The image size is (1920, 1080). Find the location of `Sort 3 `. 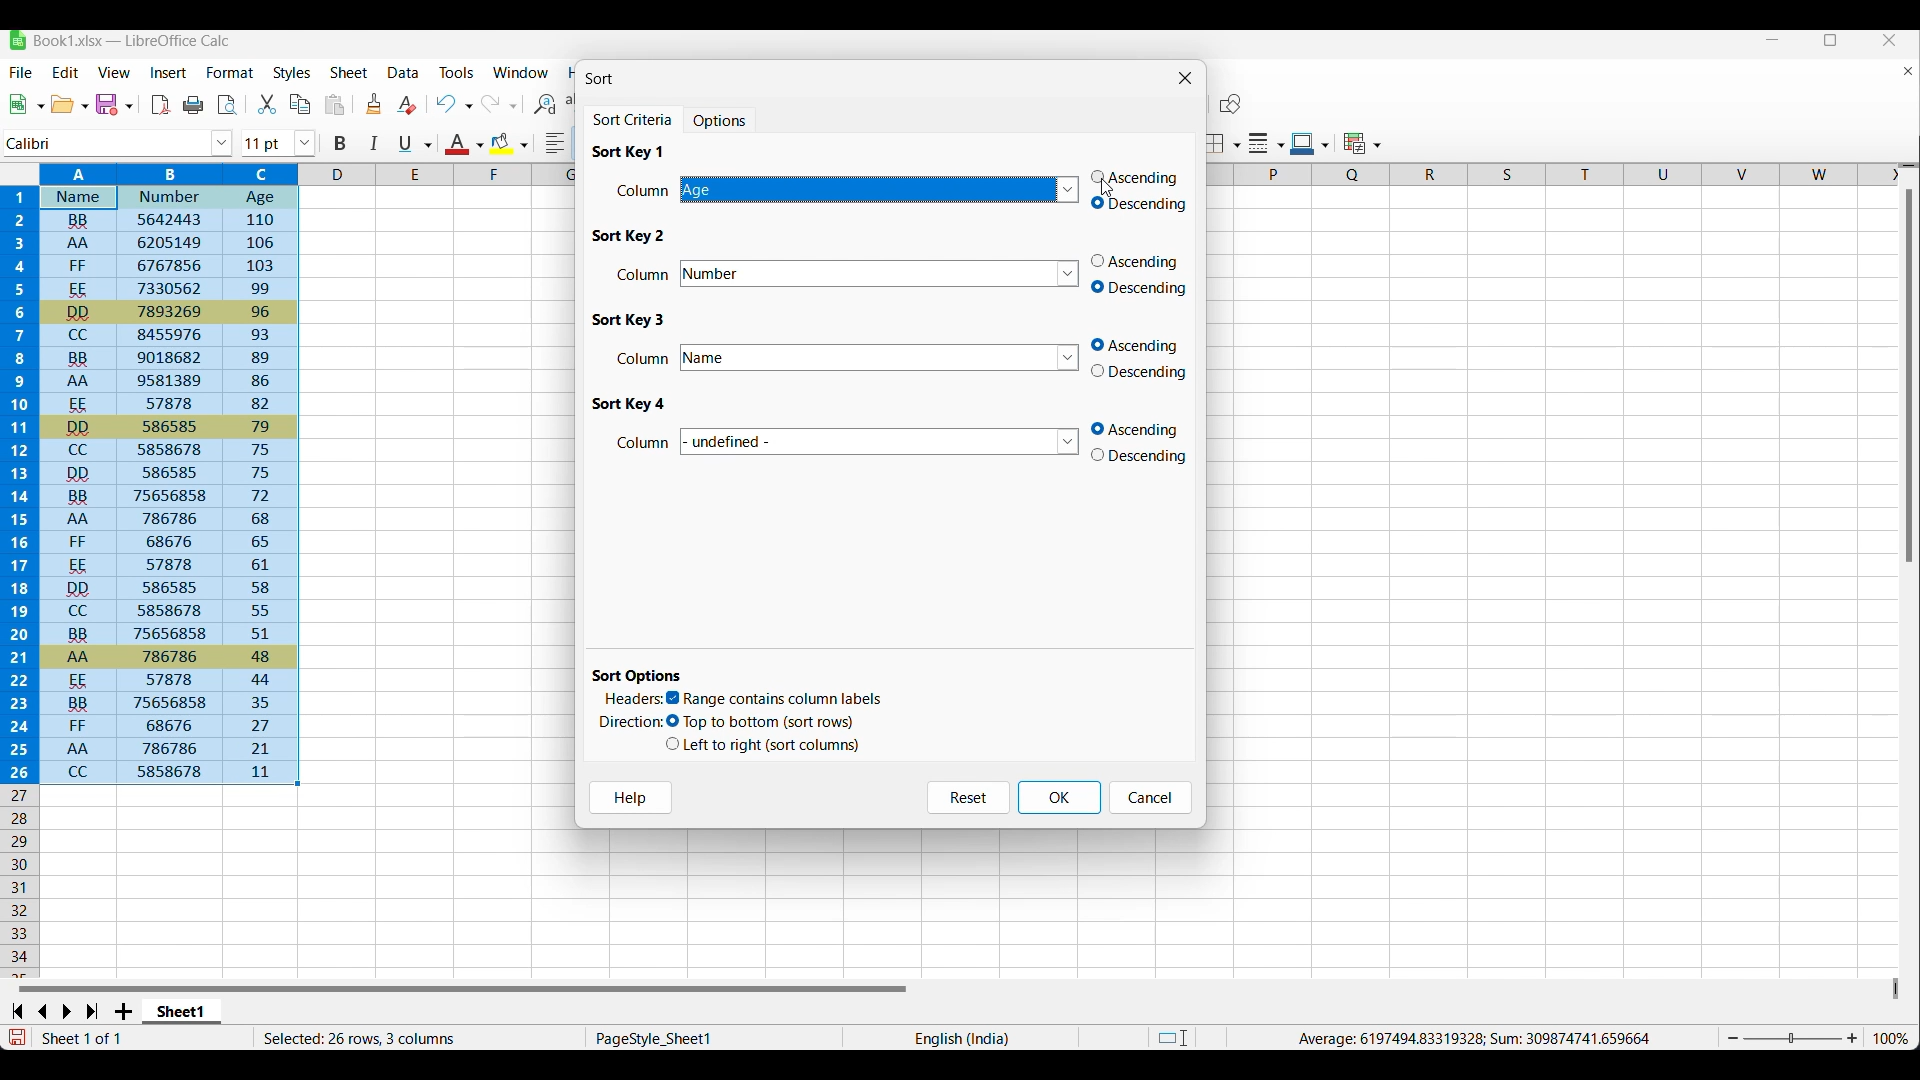

Sort 3  is located at coordinates (630, 320).